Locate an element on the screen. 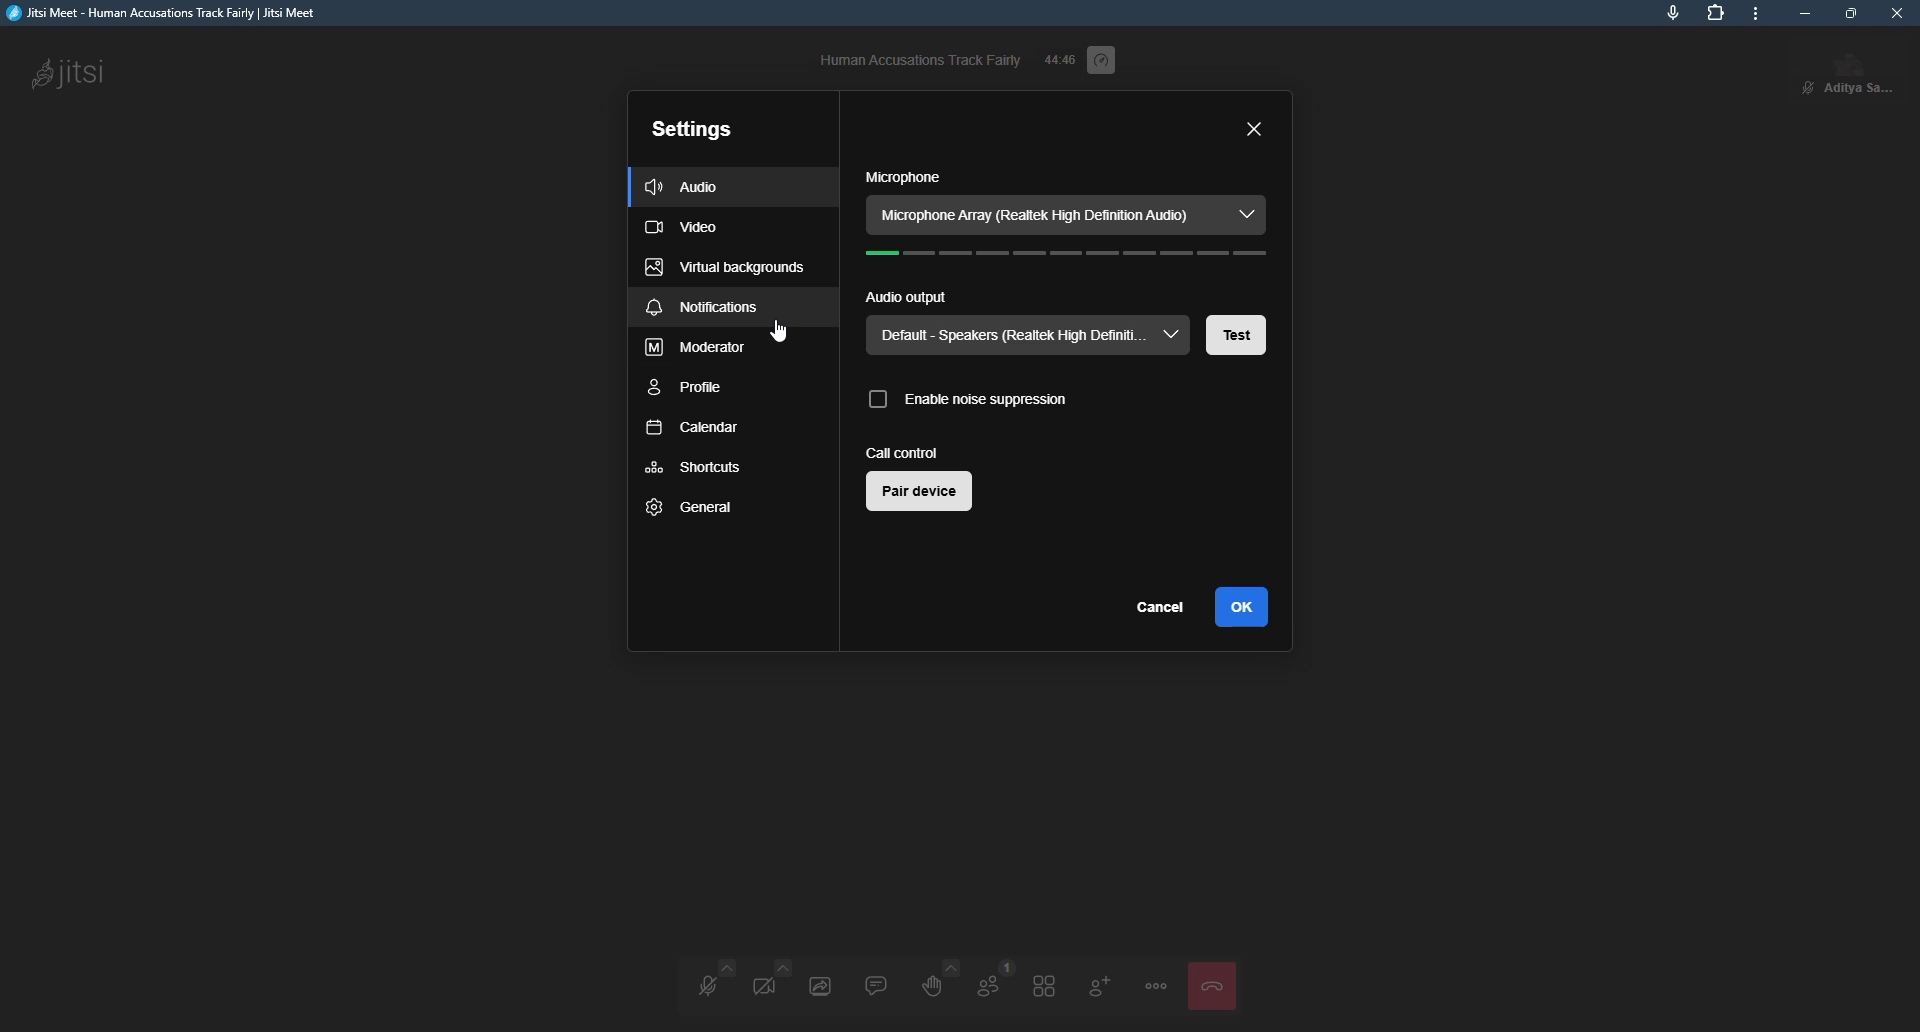 The height and width of the screenshot is (1032, 1920). start mic is located at coordinates (703, 987).